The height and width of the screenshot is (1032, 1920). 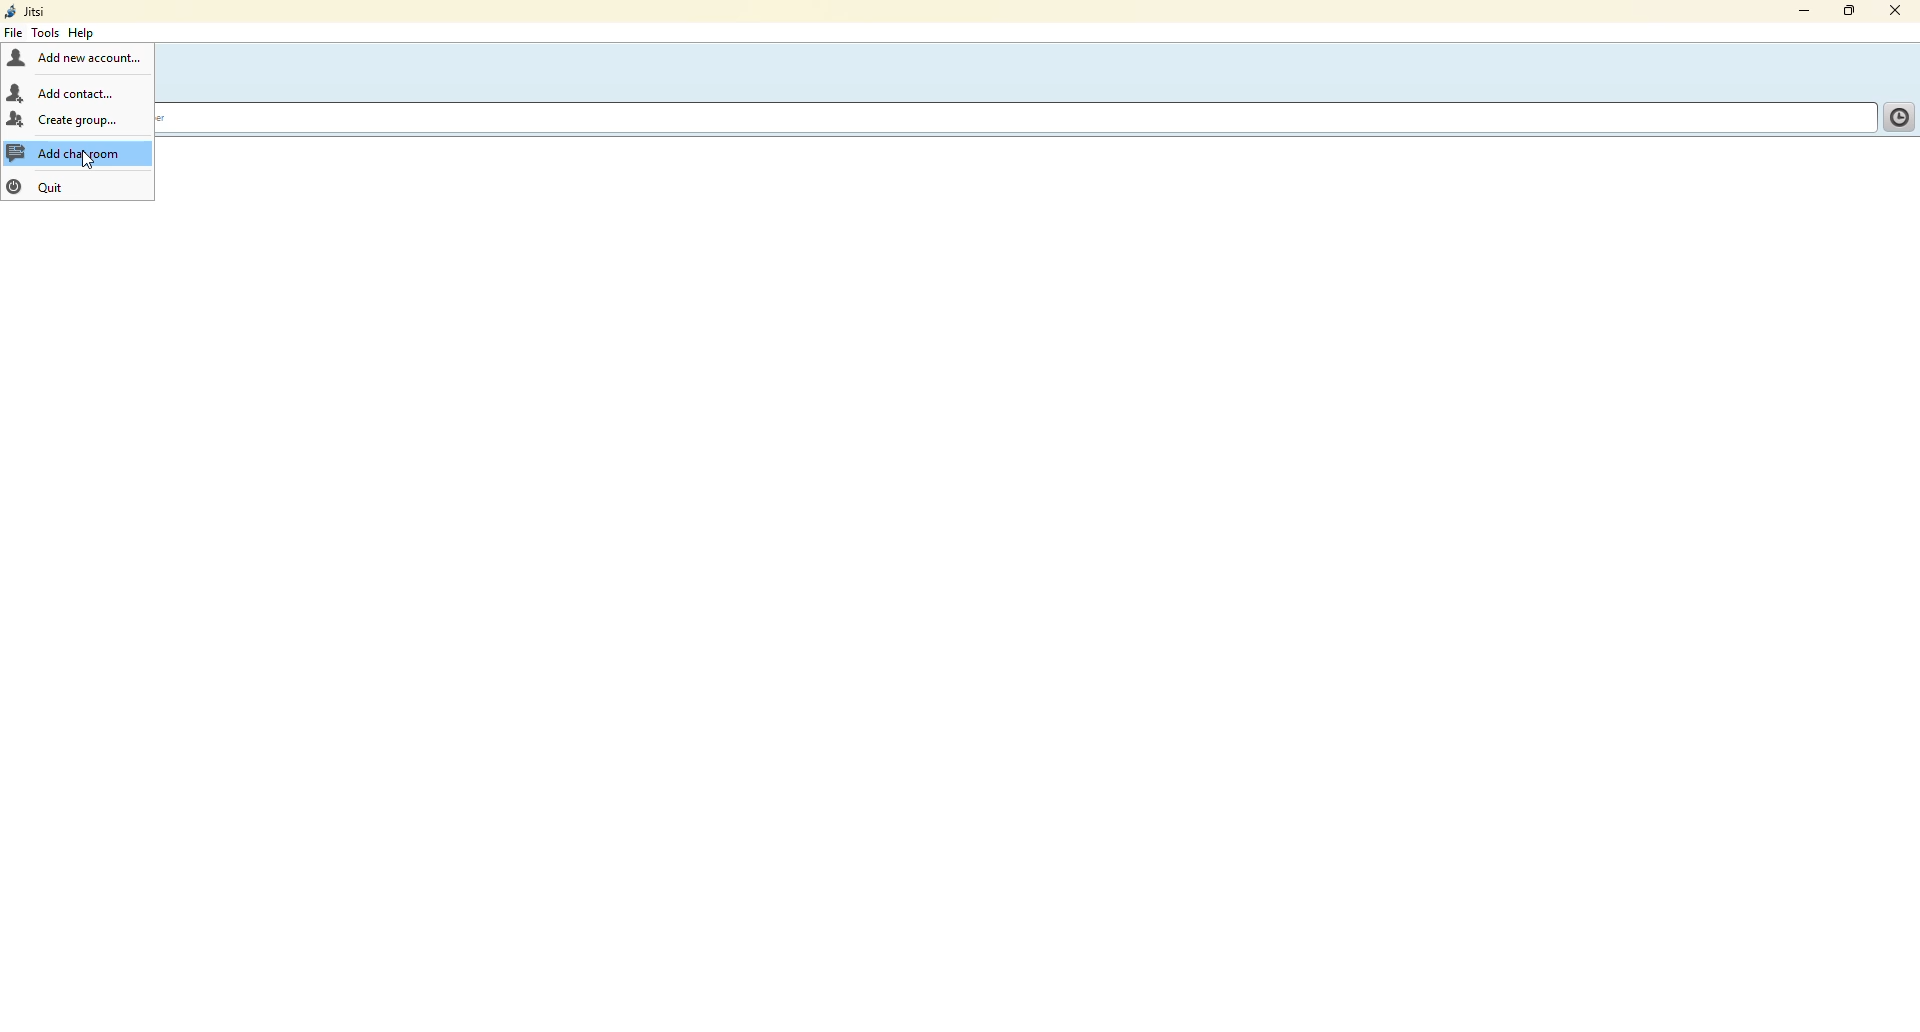 I want to click on cursor, so click(x=87, y=162).